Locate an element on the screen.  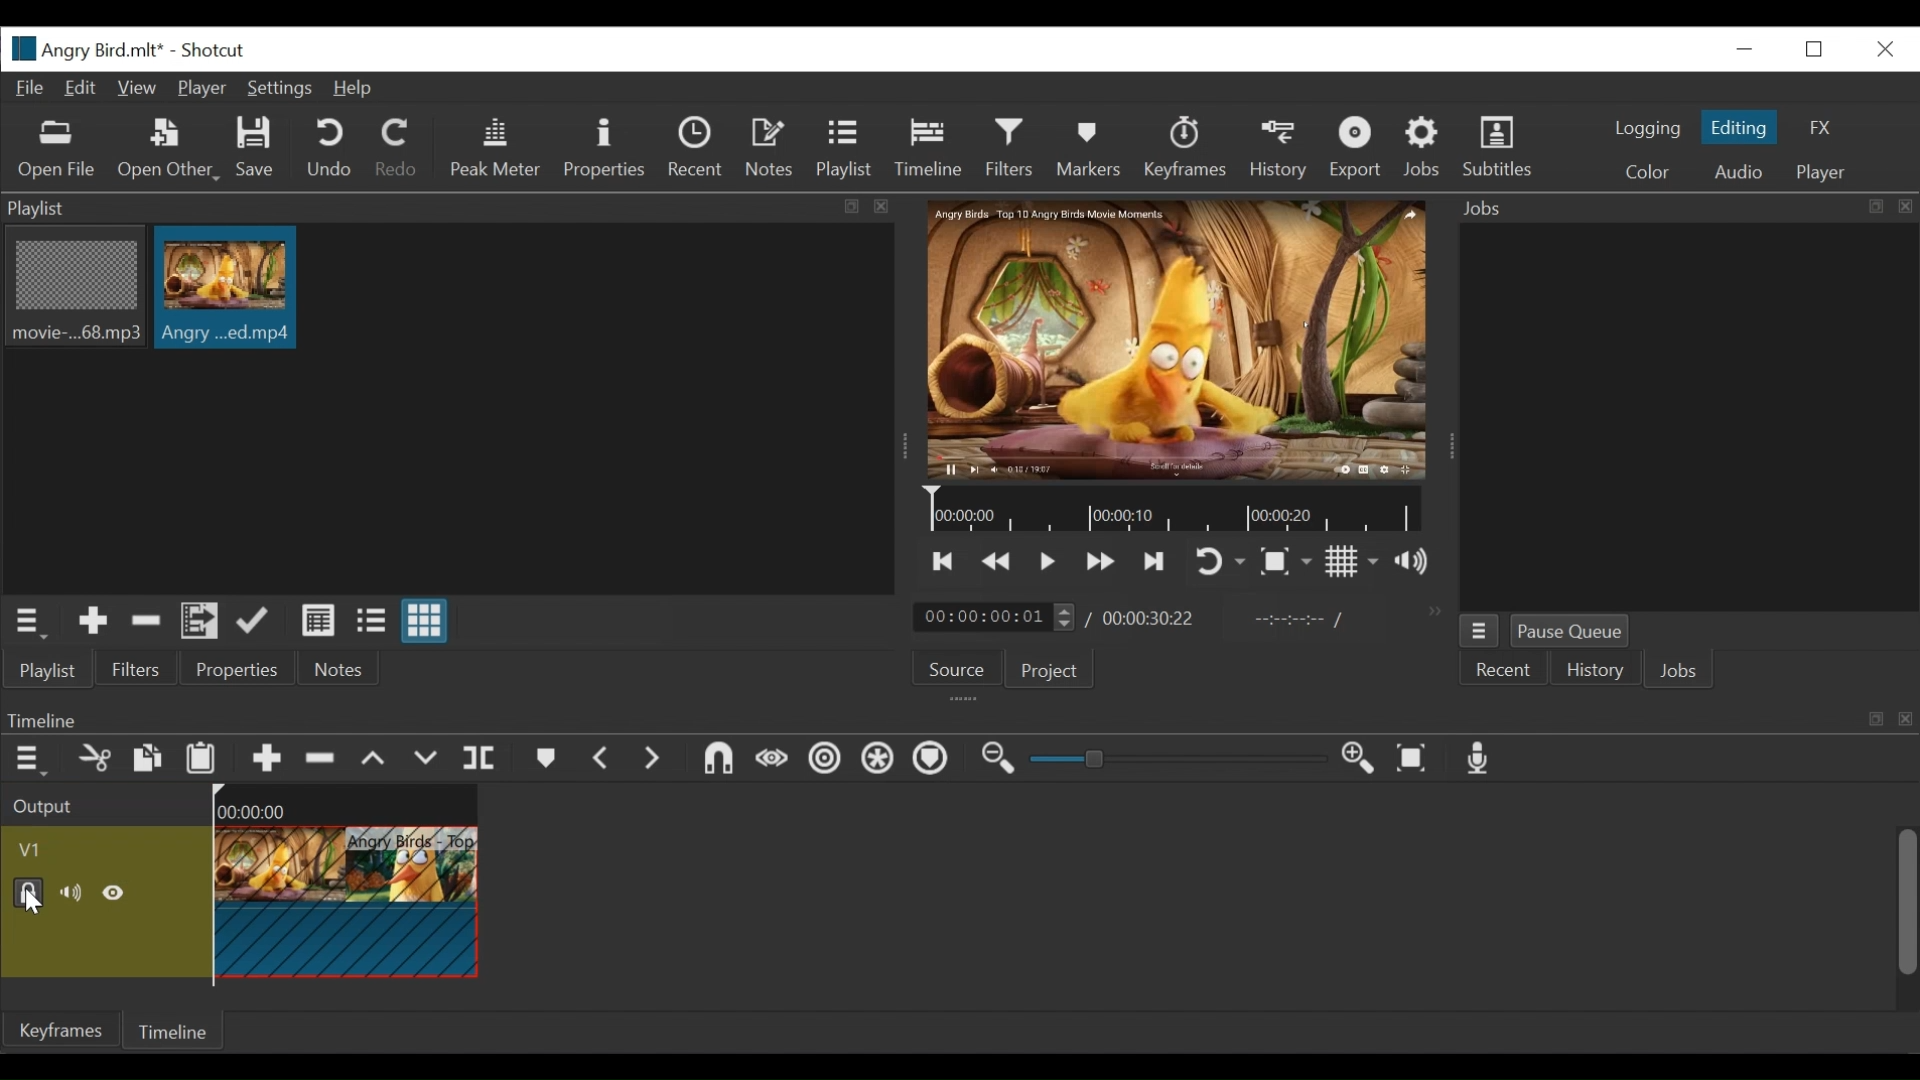
Previous marker is located at coordinates (604, 759).